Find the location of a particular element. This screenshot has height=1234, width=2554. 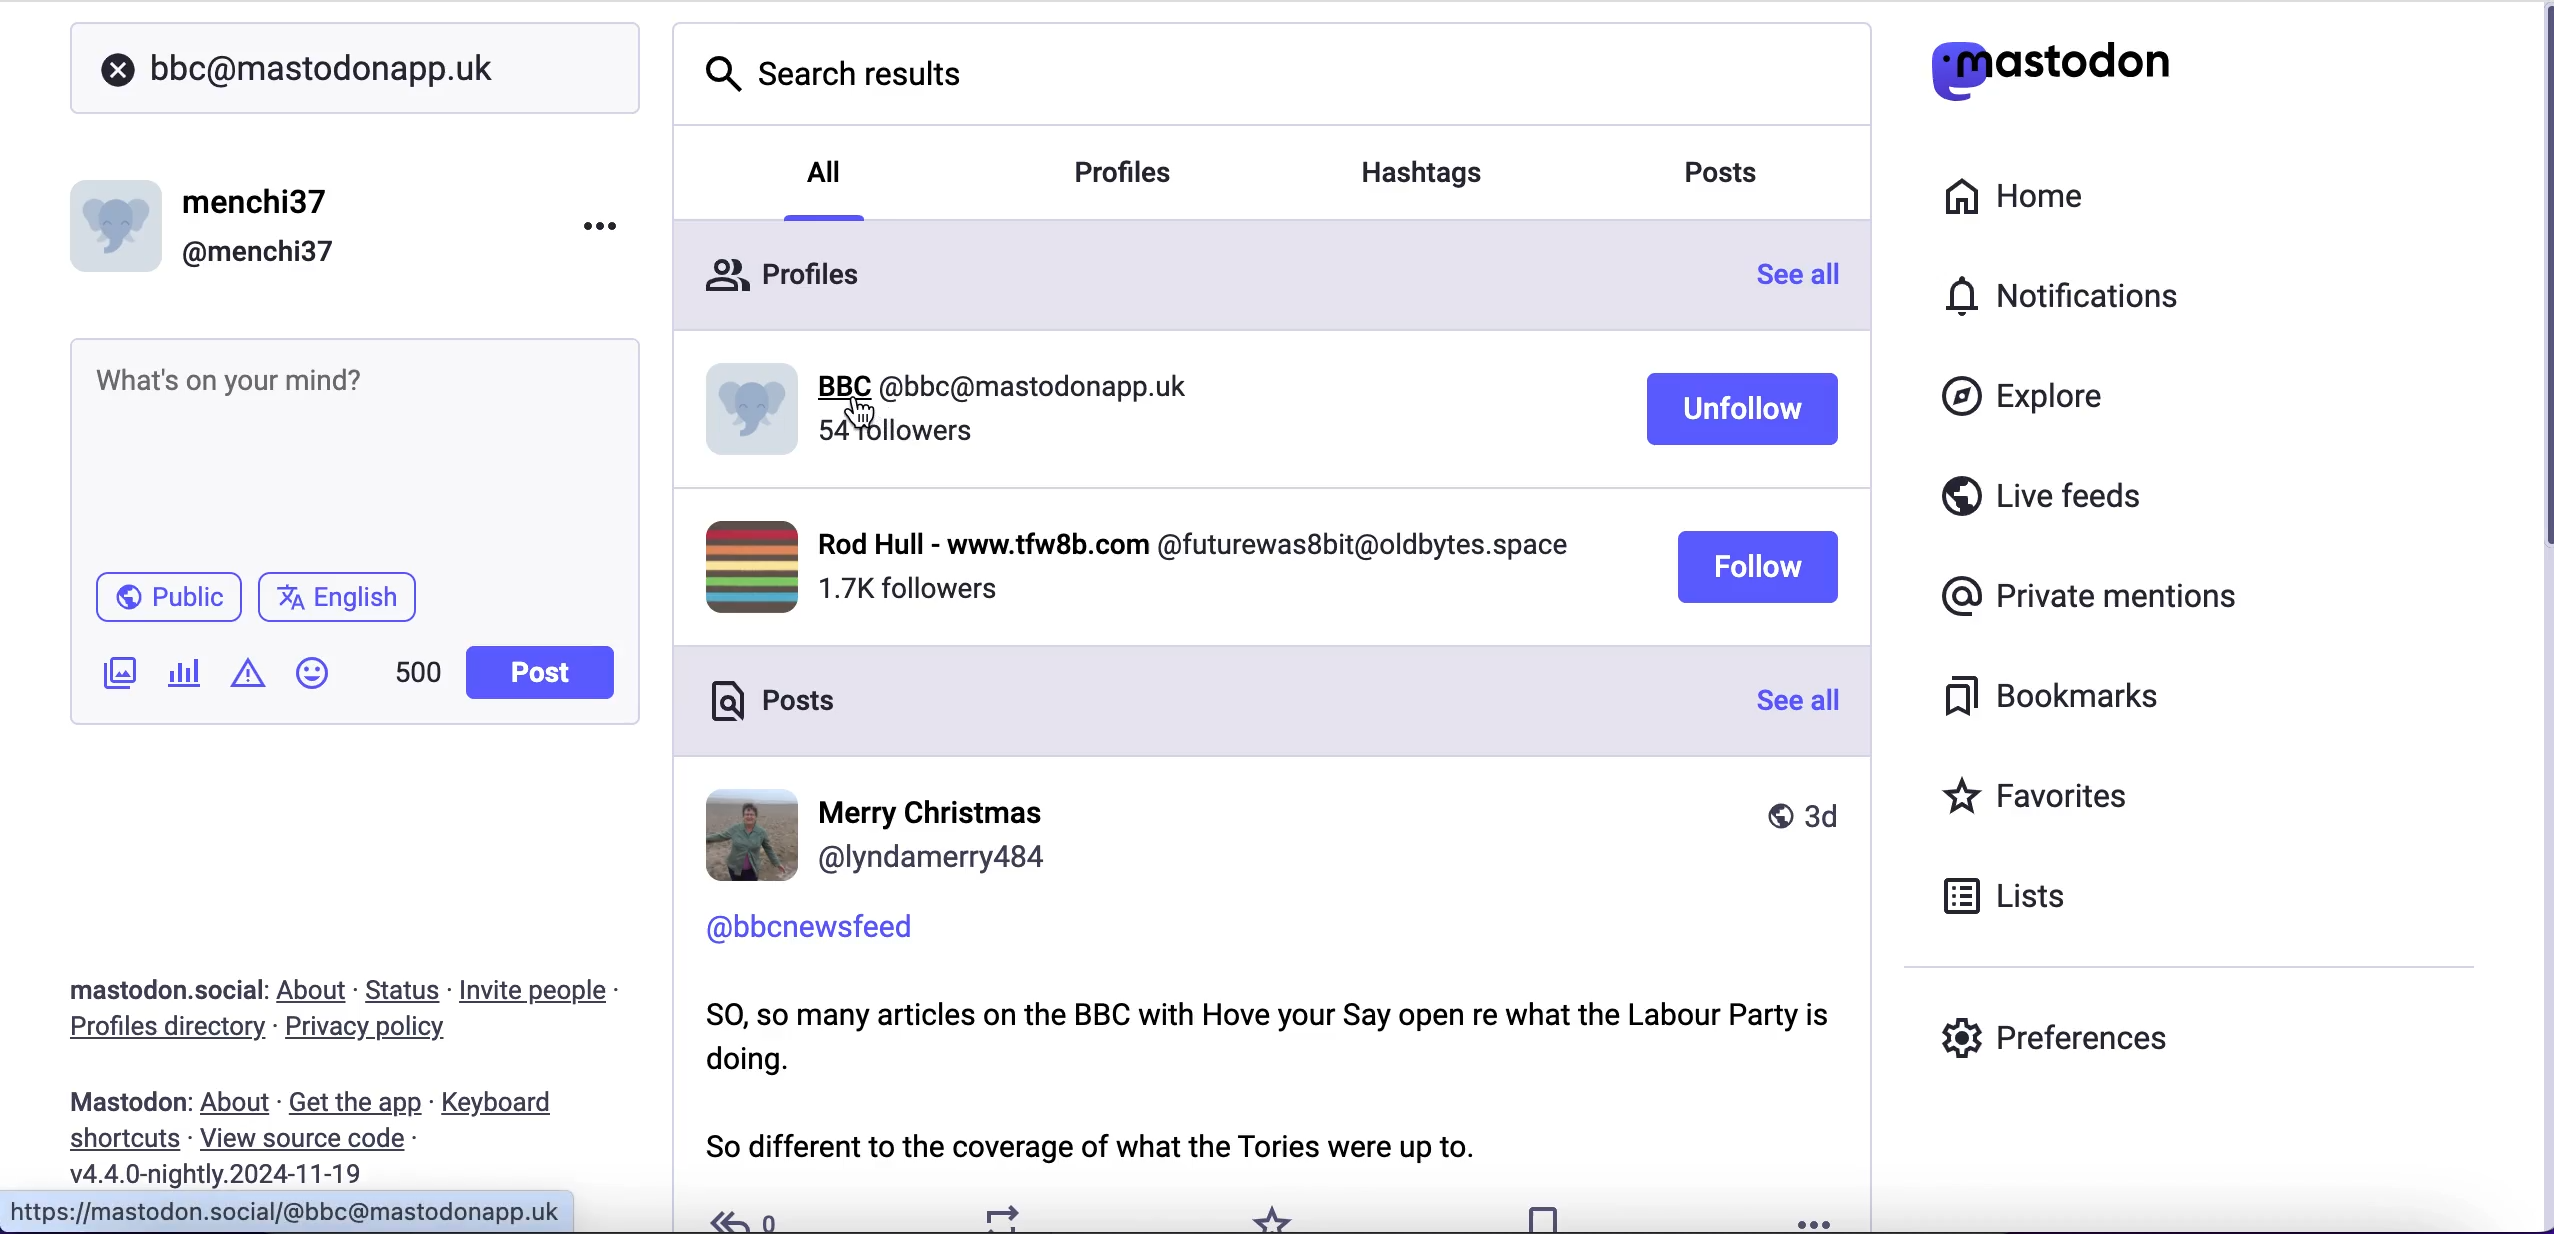

more options is located at coordinates (1815, 1222).